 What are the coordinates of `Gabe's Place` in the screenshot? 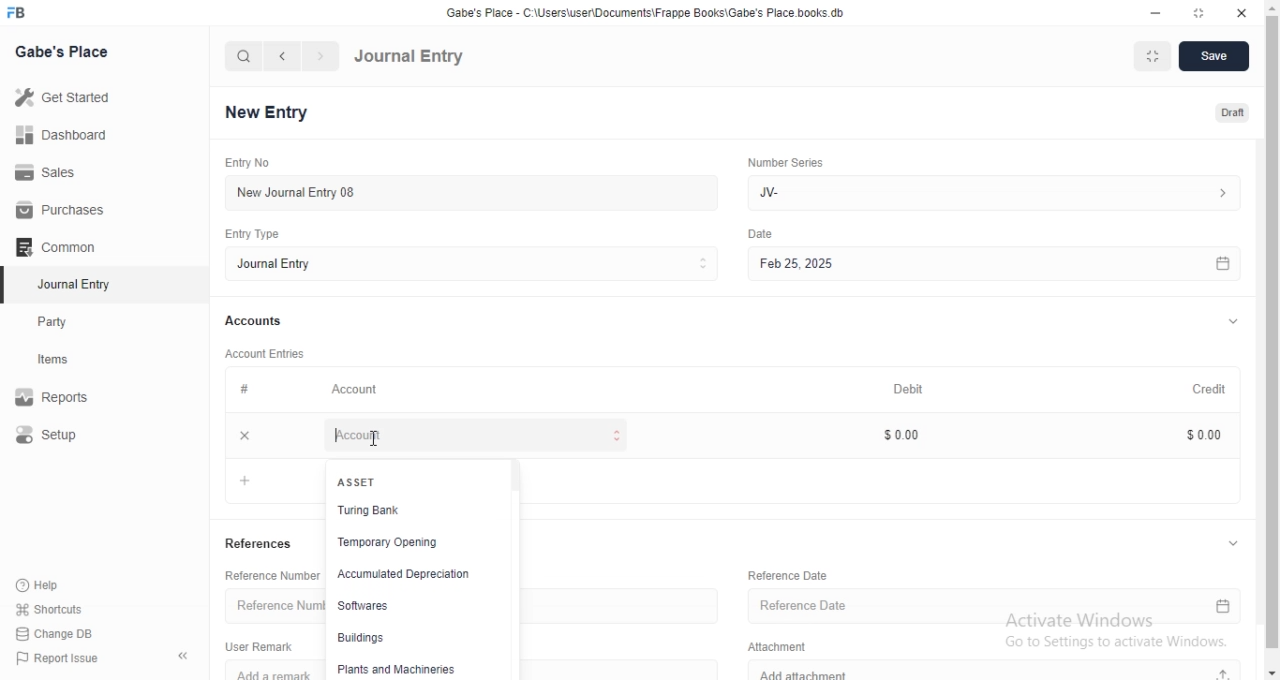 It's located at (61, 52).